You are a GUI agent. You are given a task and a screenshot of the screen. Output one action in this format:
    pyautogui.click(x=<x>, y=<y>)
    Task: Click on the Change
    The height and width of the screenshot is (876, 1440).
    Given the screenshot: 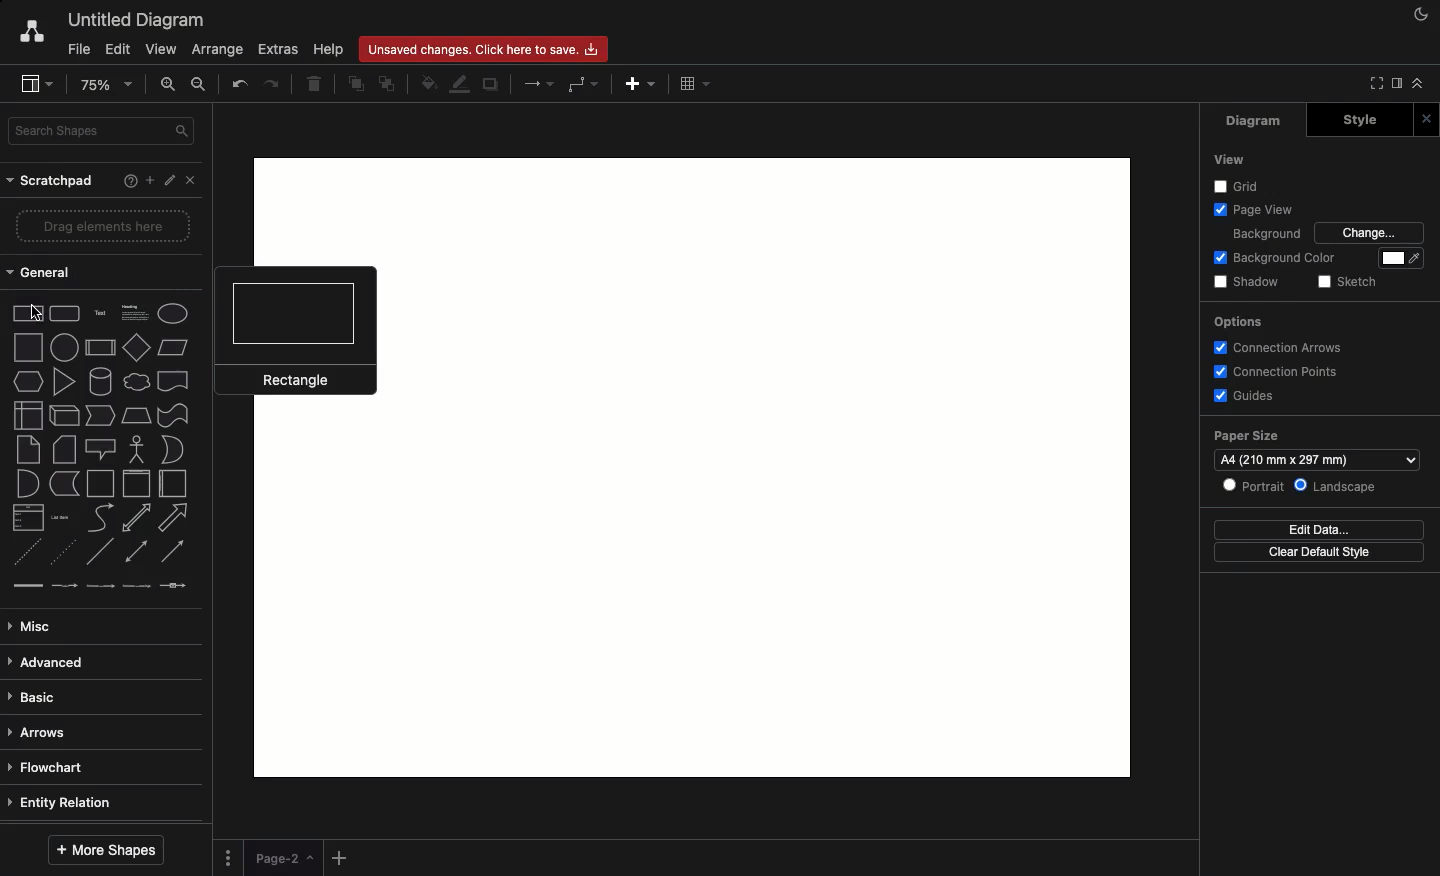 What is the action you would take?
    pyautogui.click(x=1367, y=232)
    